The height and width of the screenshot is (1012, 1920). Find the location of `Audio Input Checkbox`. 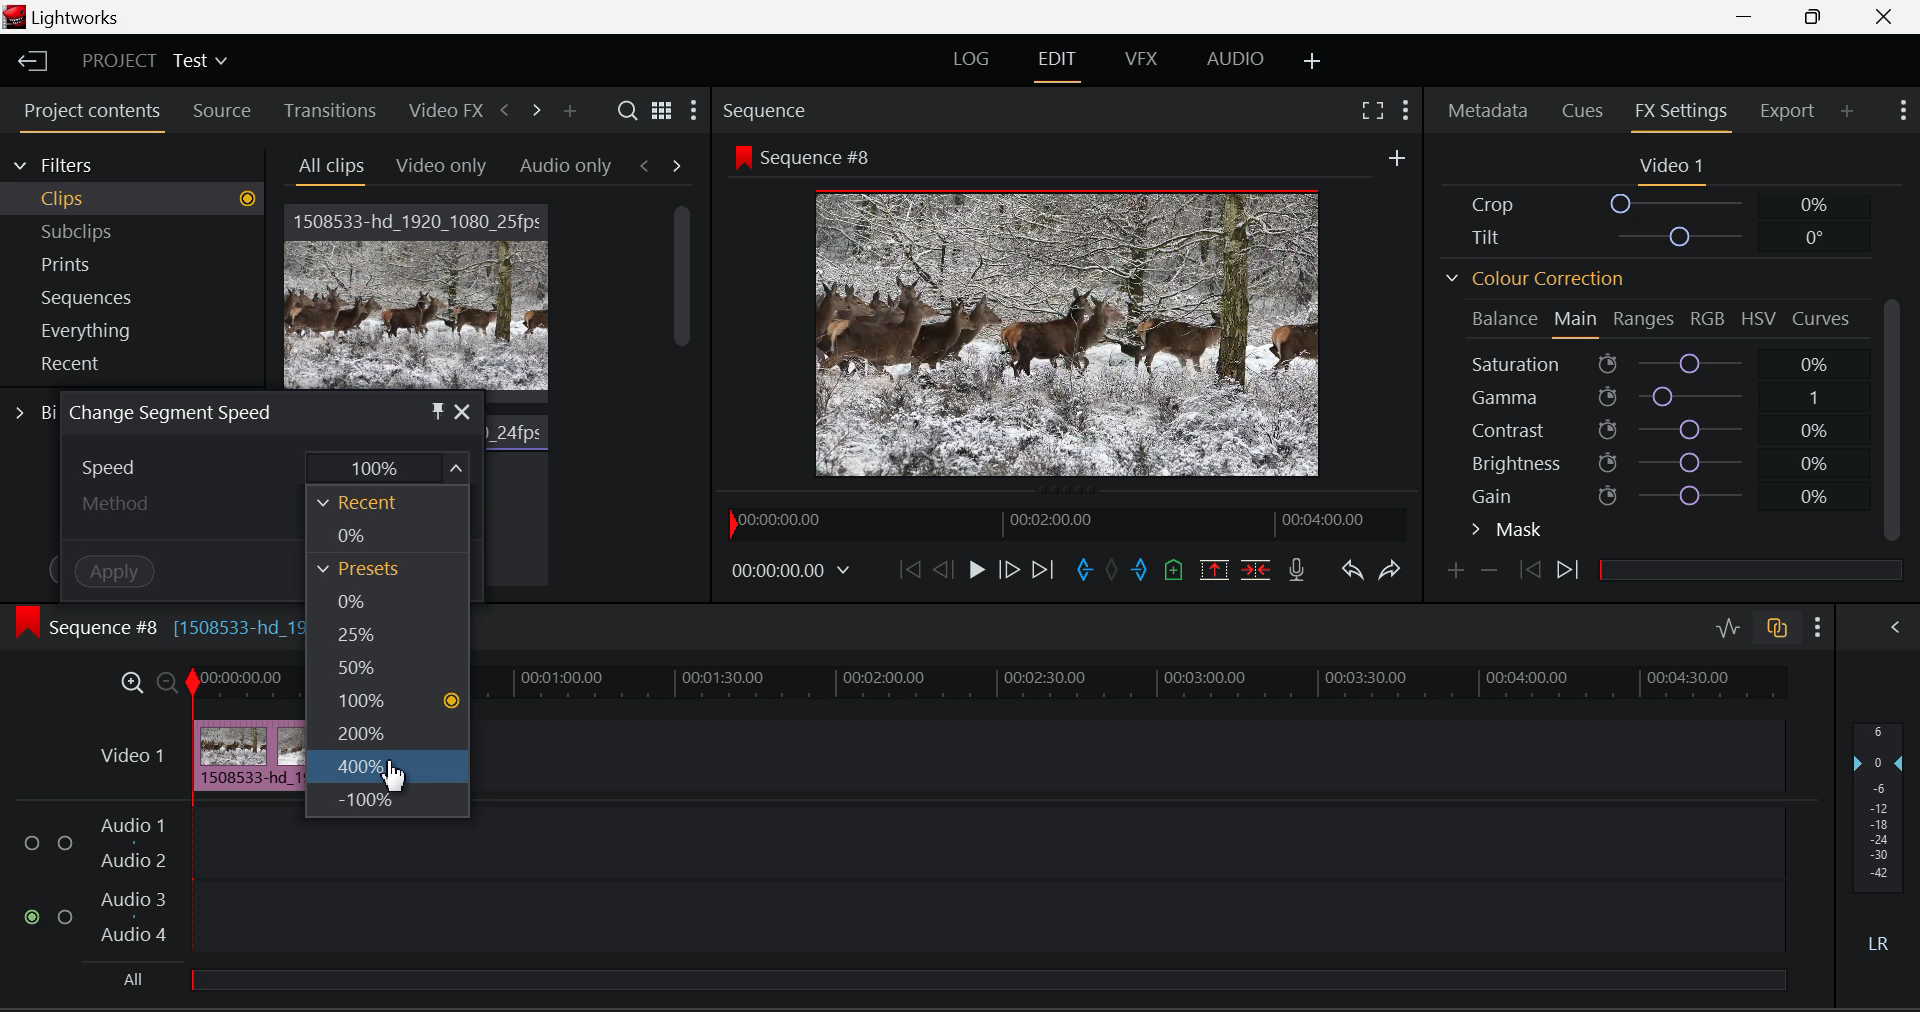

Audio Input Checkbox is located at coordinates (31, 844).